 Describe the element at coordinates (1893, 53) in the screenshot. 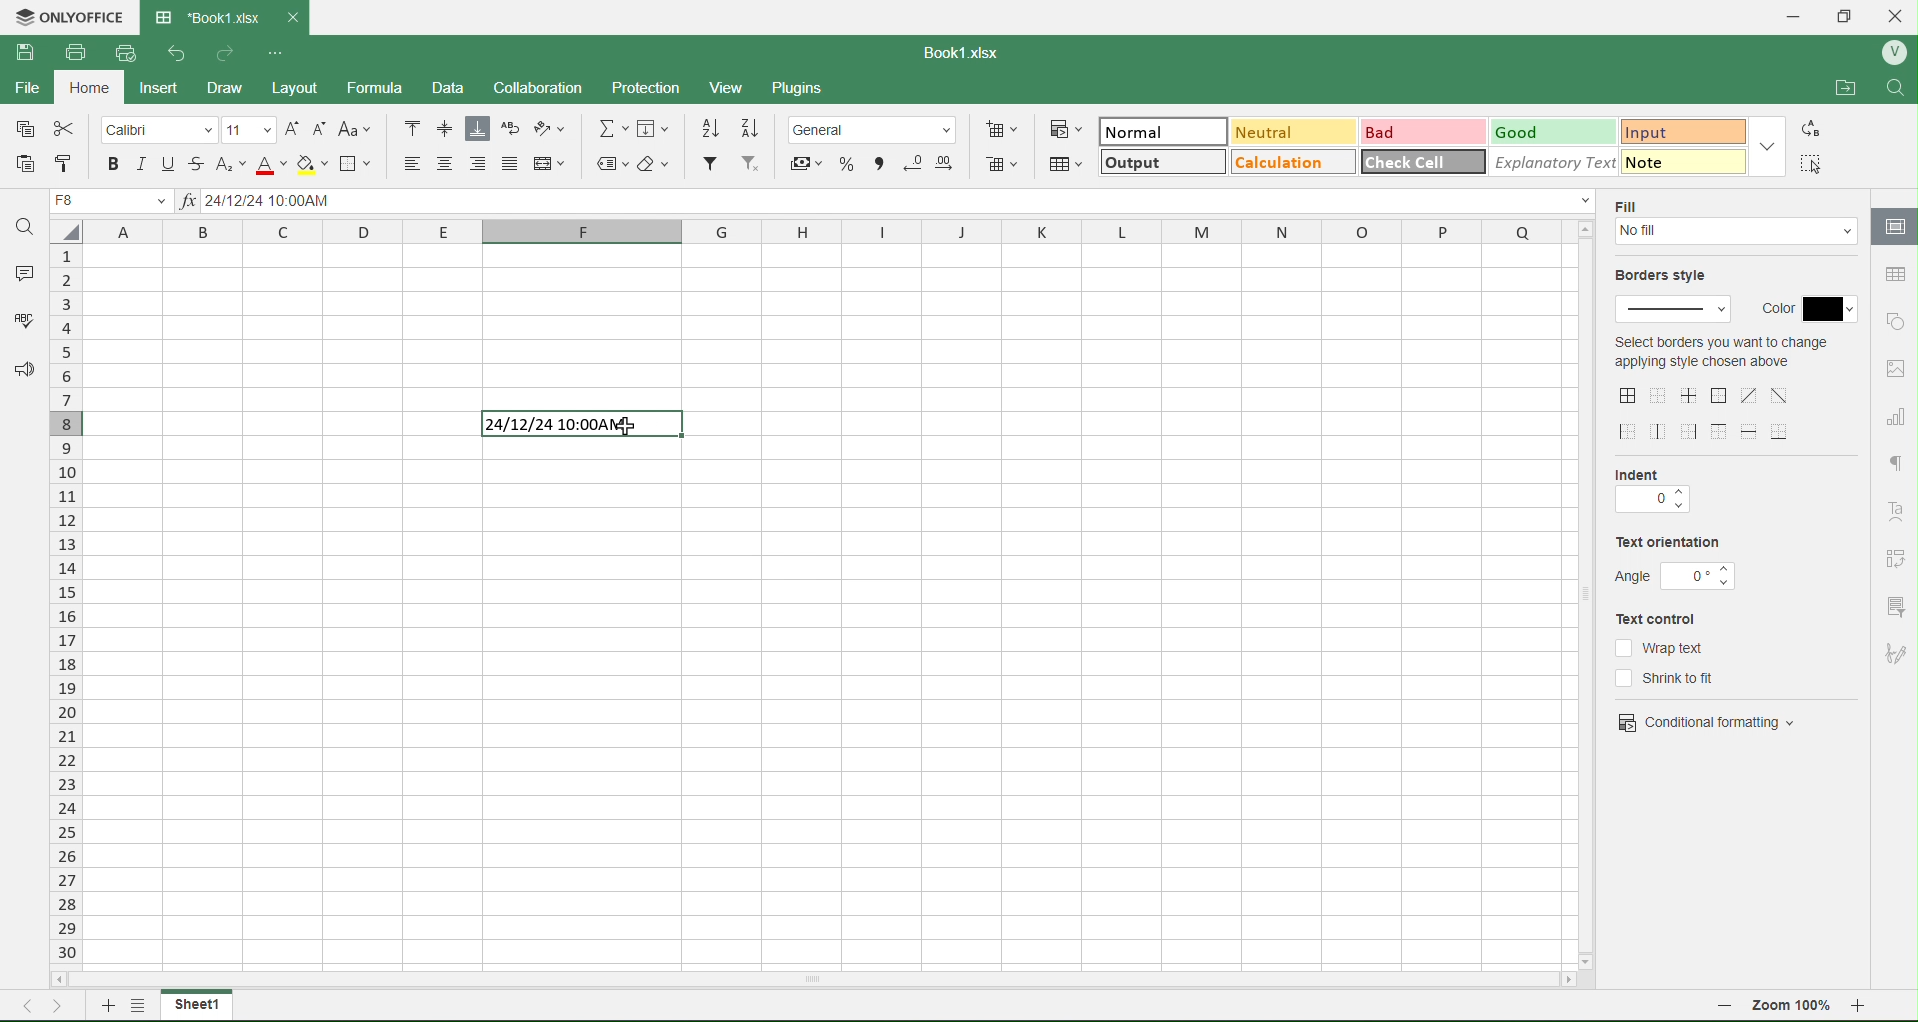

I see `User` at that location.